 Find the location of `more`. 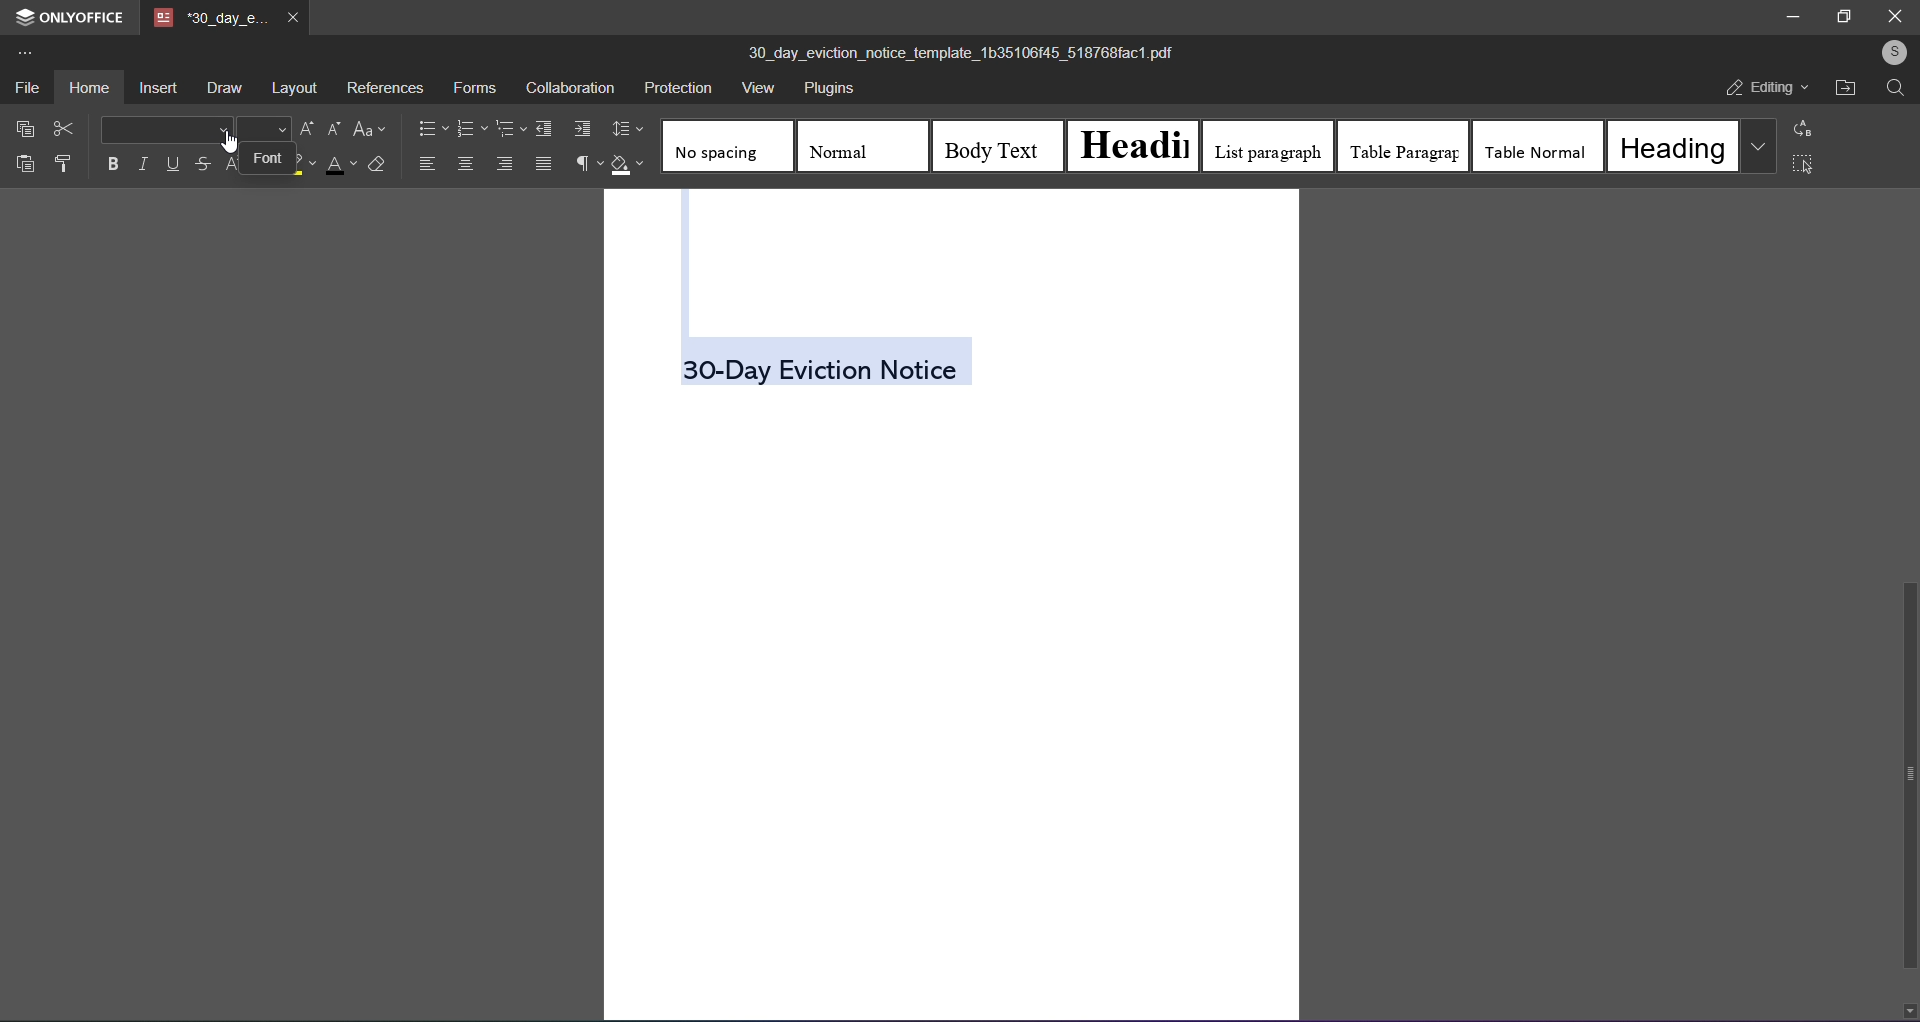

more is located at coordinates (26, 50).